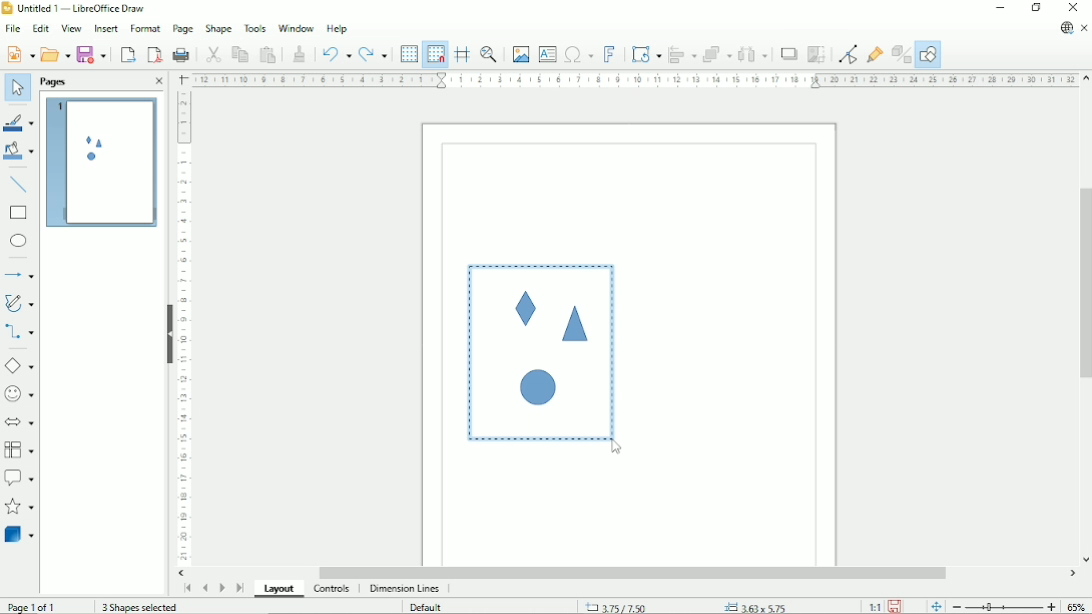 This screenshot has width=1092, height=614. I want to click on Dimension lines, so click(406, 589).